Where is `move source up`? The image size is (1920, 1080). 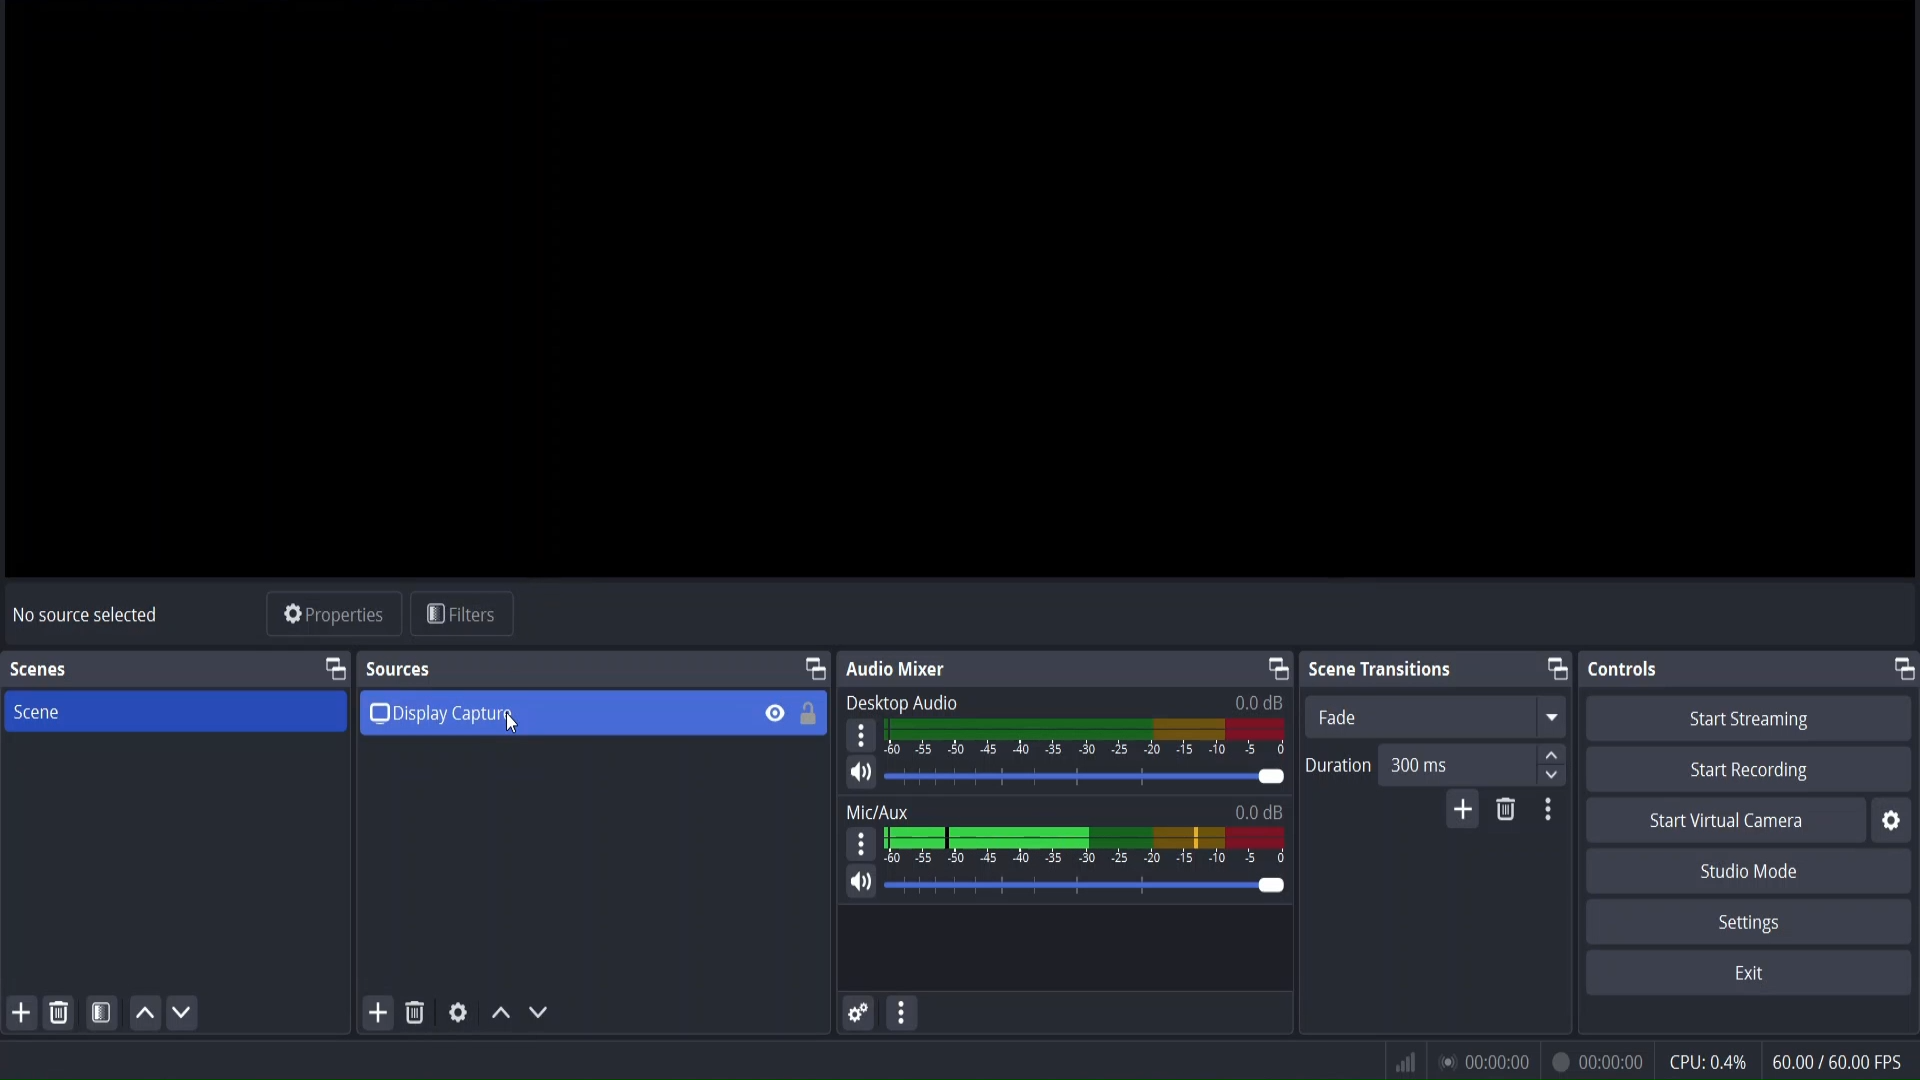
move source up is located at coordinates (499, 1014).